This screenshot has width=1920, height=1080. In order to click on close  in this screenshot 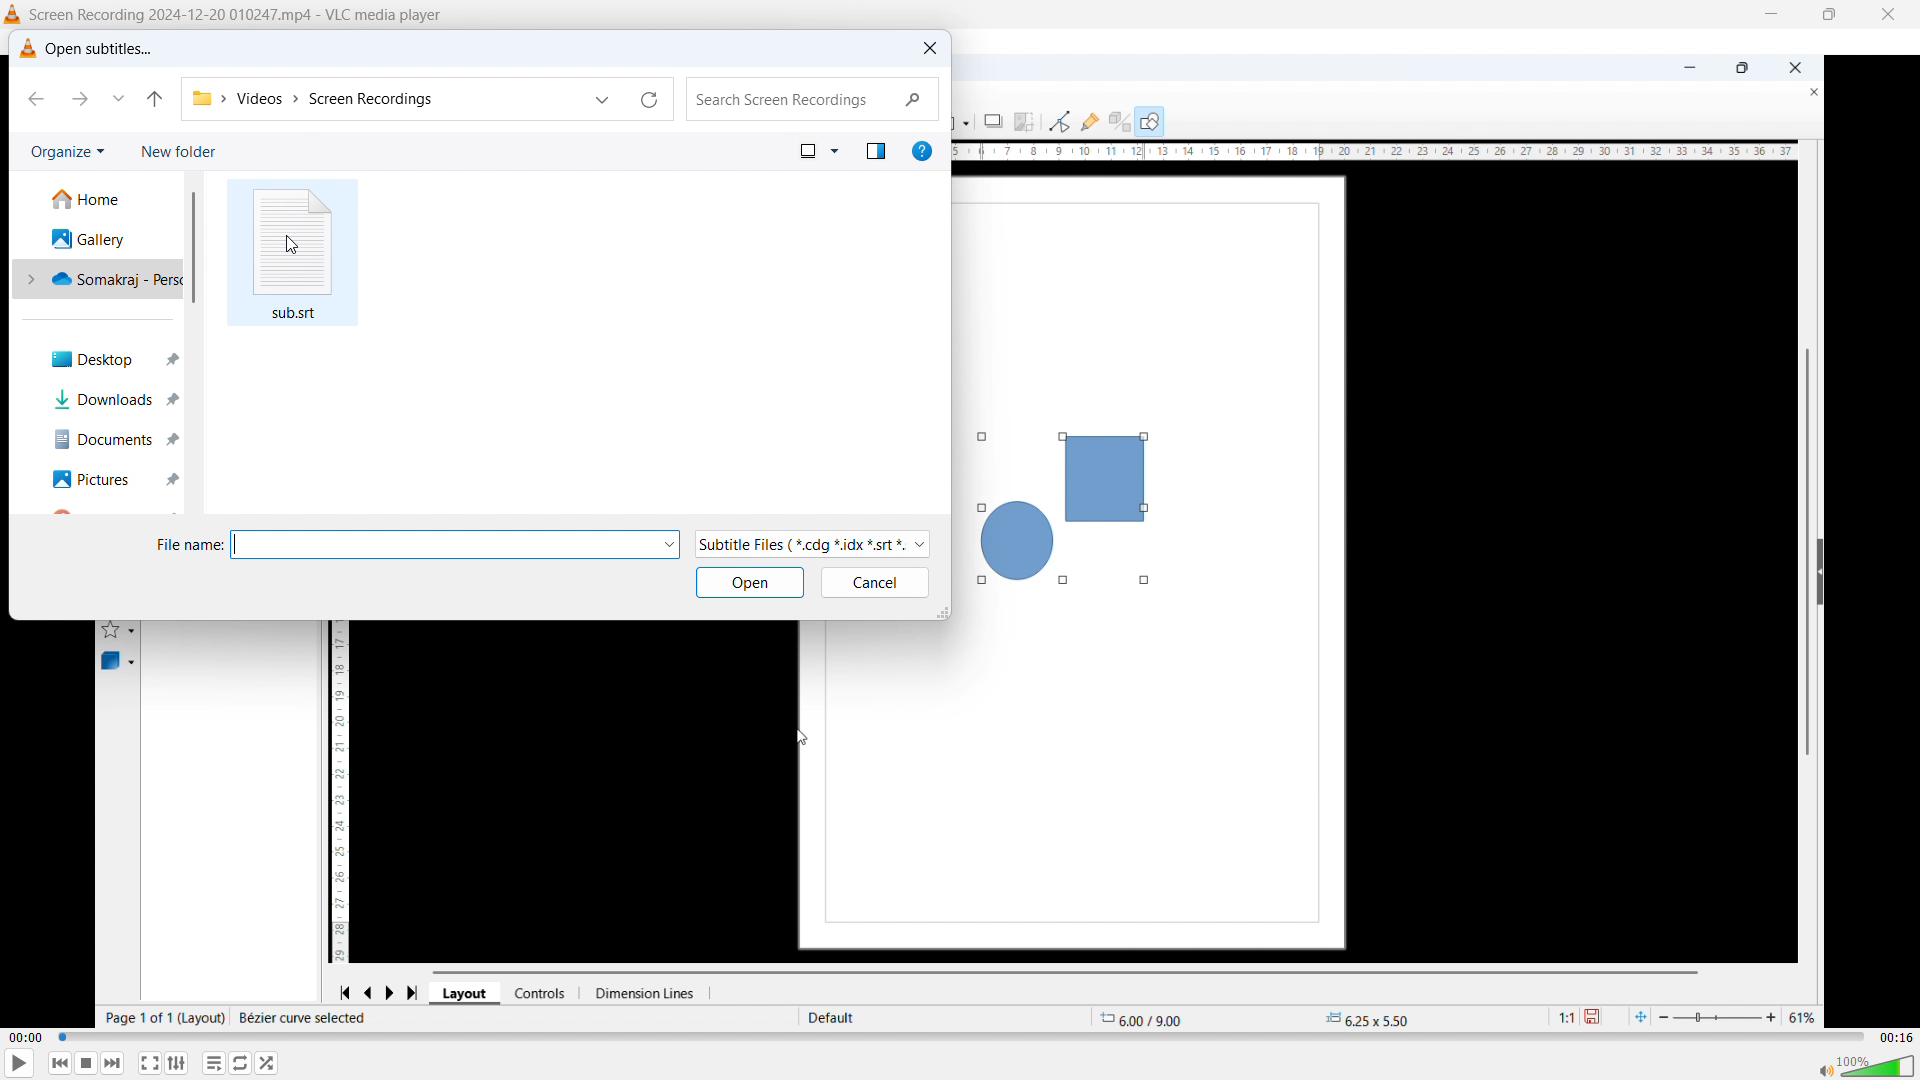, I will do `click(1889, 15)`.